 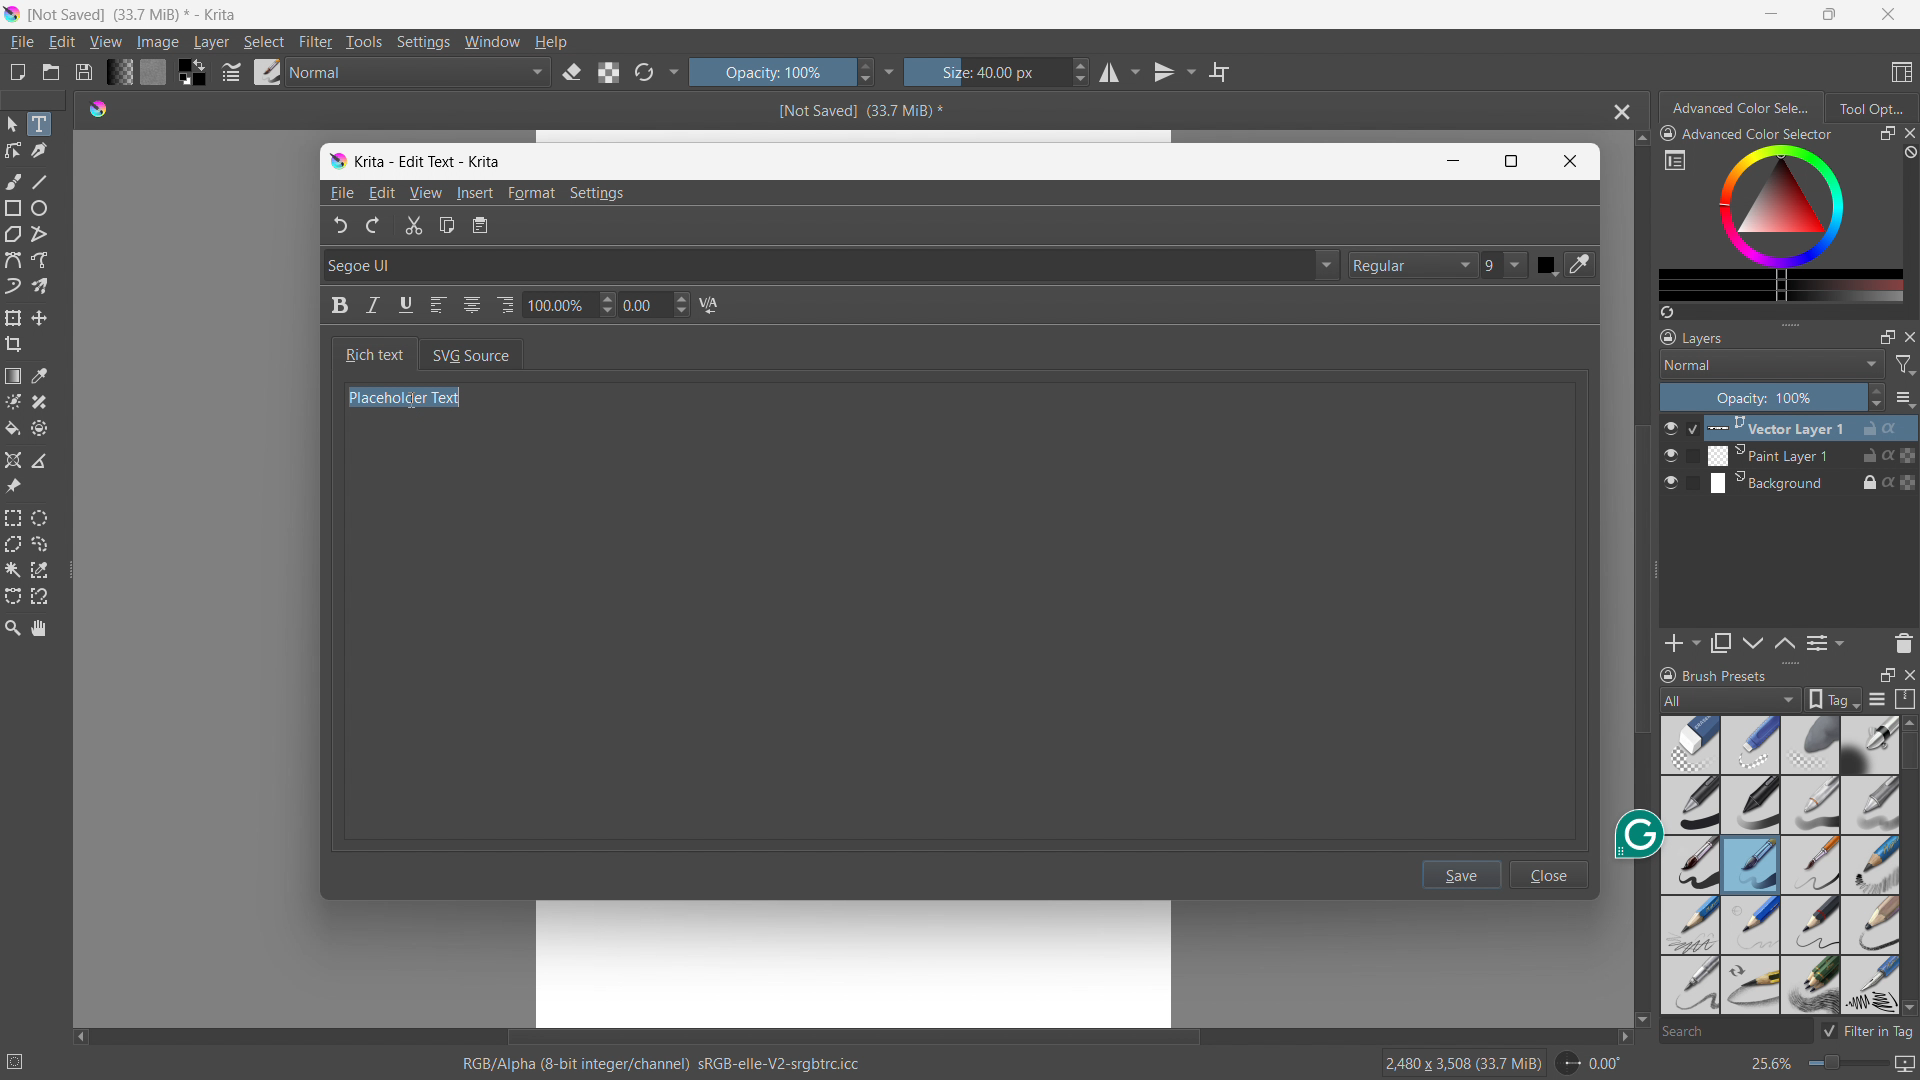 I want to click on vertical mirror tool, so click(x=1171, y=72).